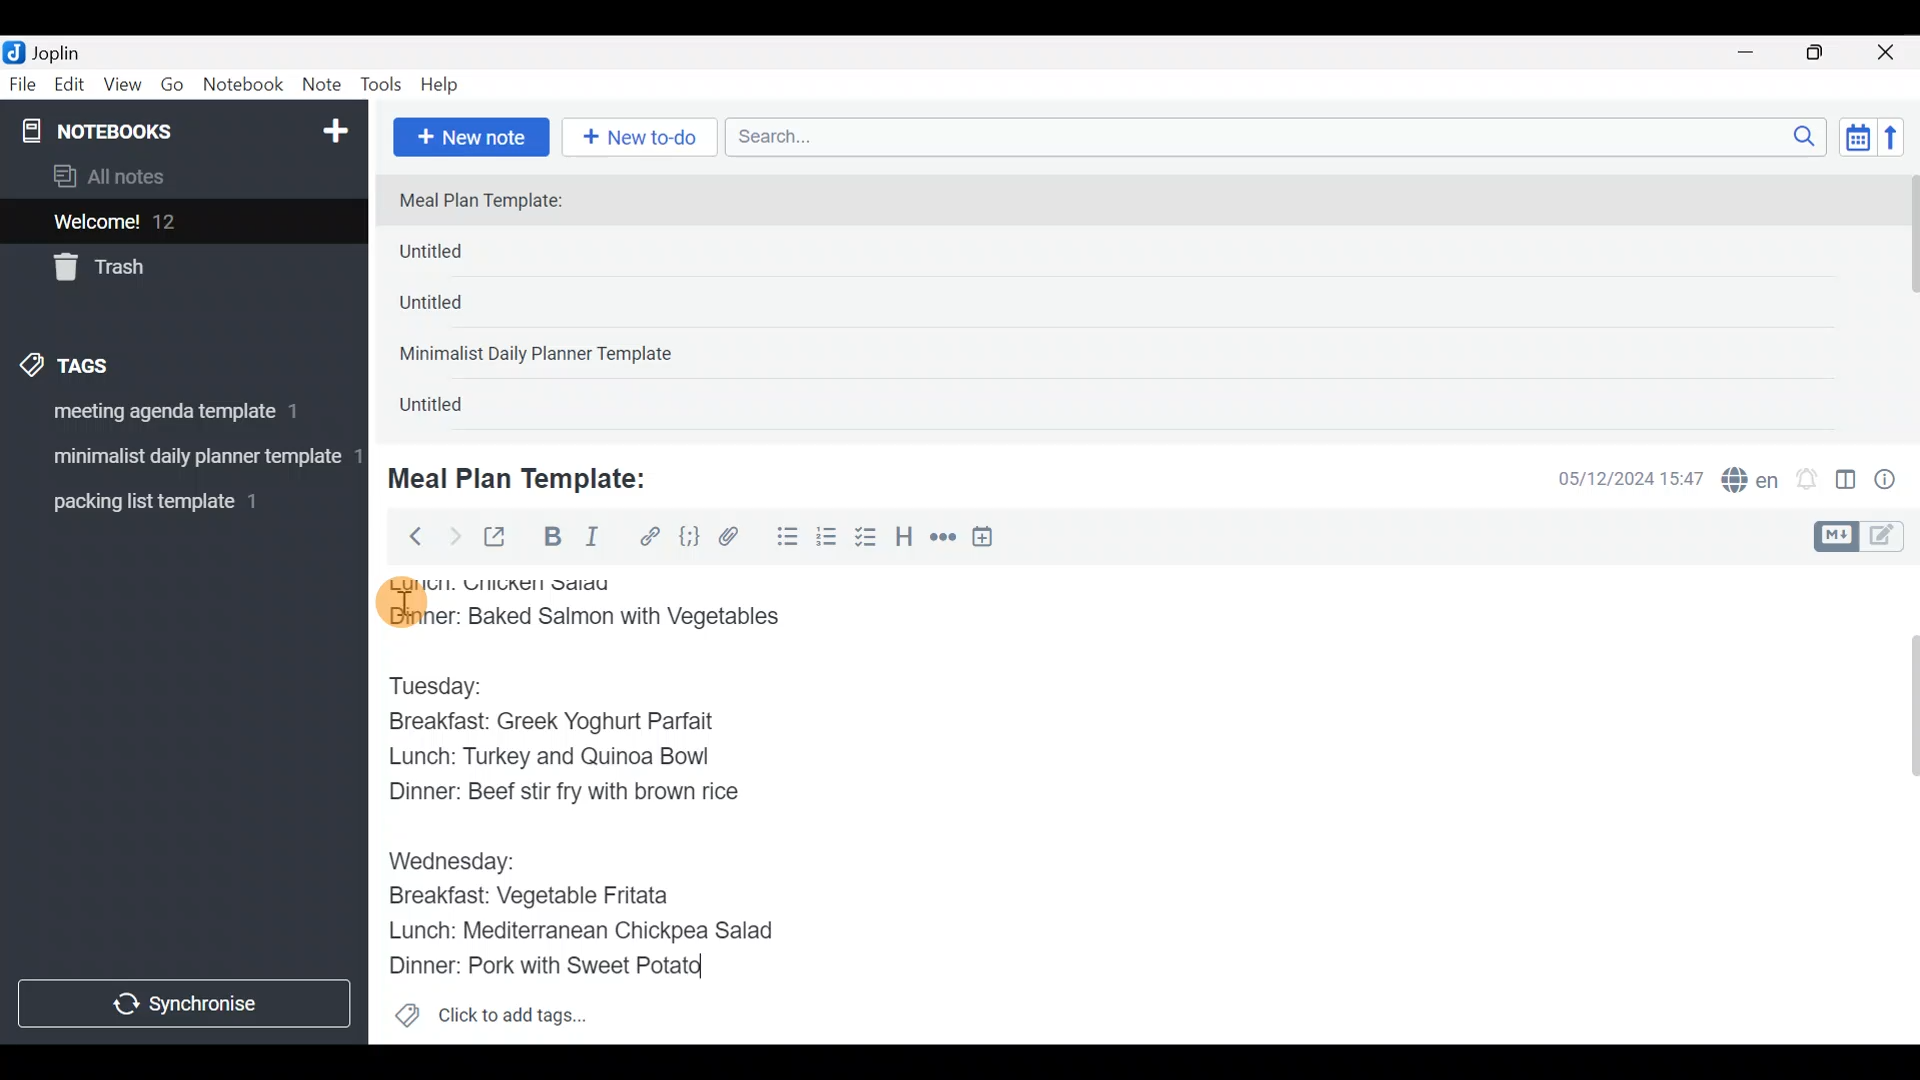 This screenshot has width=1920, height=1080. Describe the element at coordinates (562, 796) in the screenshot. I see `Dinner: Beef stir fry with brown rice` at that location.